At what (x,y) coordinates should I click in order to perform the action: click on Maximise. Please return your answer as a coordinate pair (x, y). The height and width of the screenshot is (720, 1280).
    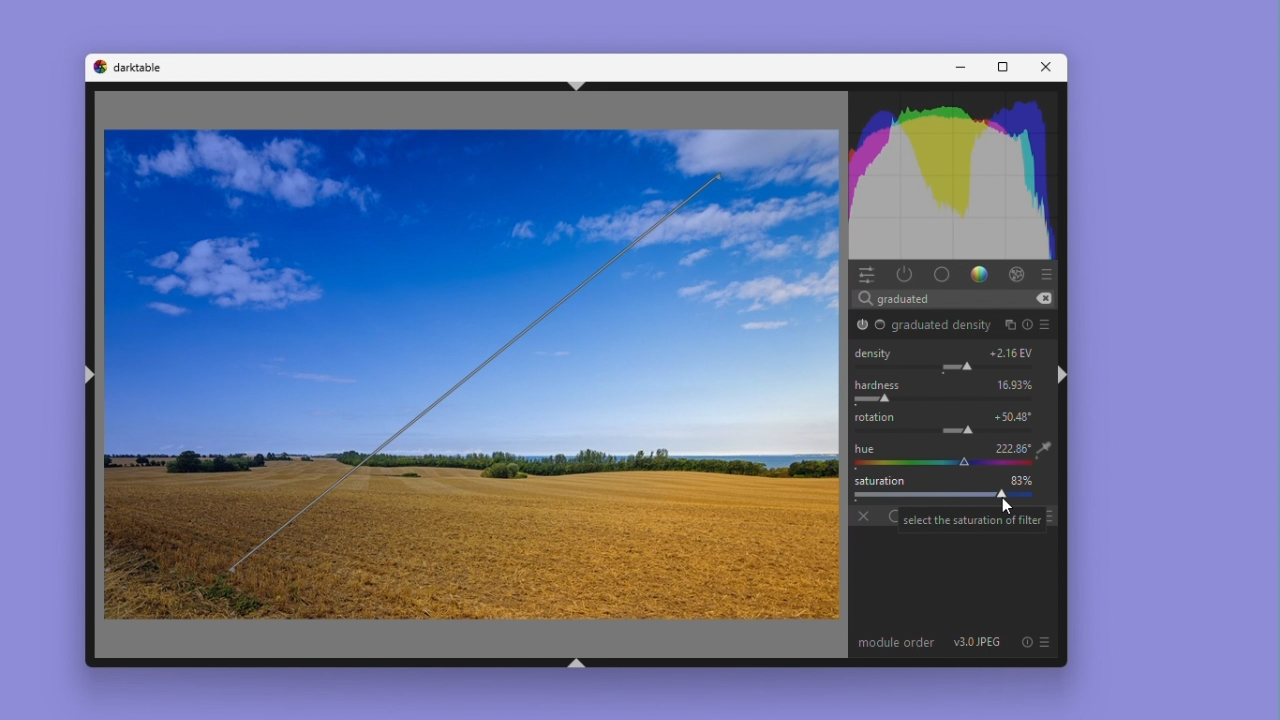
    Looking at the image, I should click on (999, 68).